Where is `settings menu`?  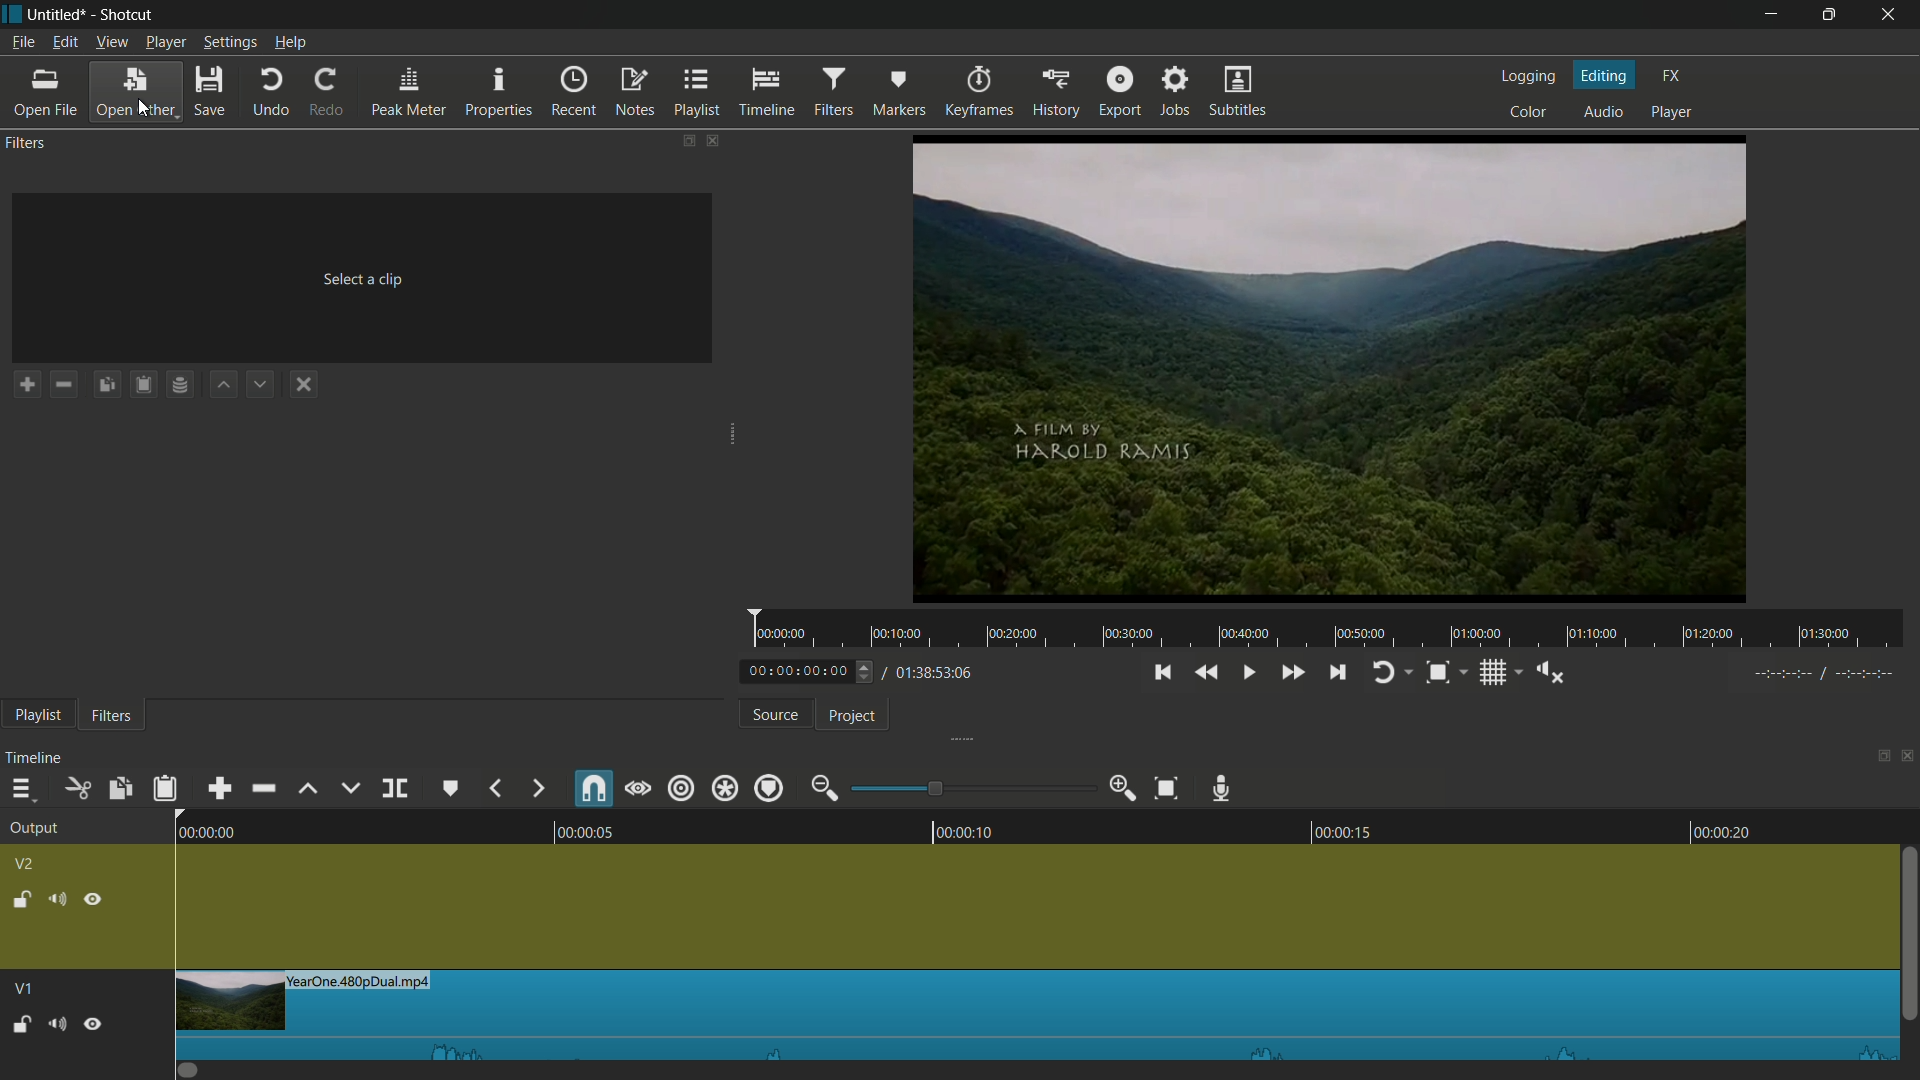 settings menu is located at coordinates (229, 42).